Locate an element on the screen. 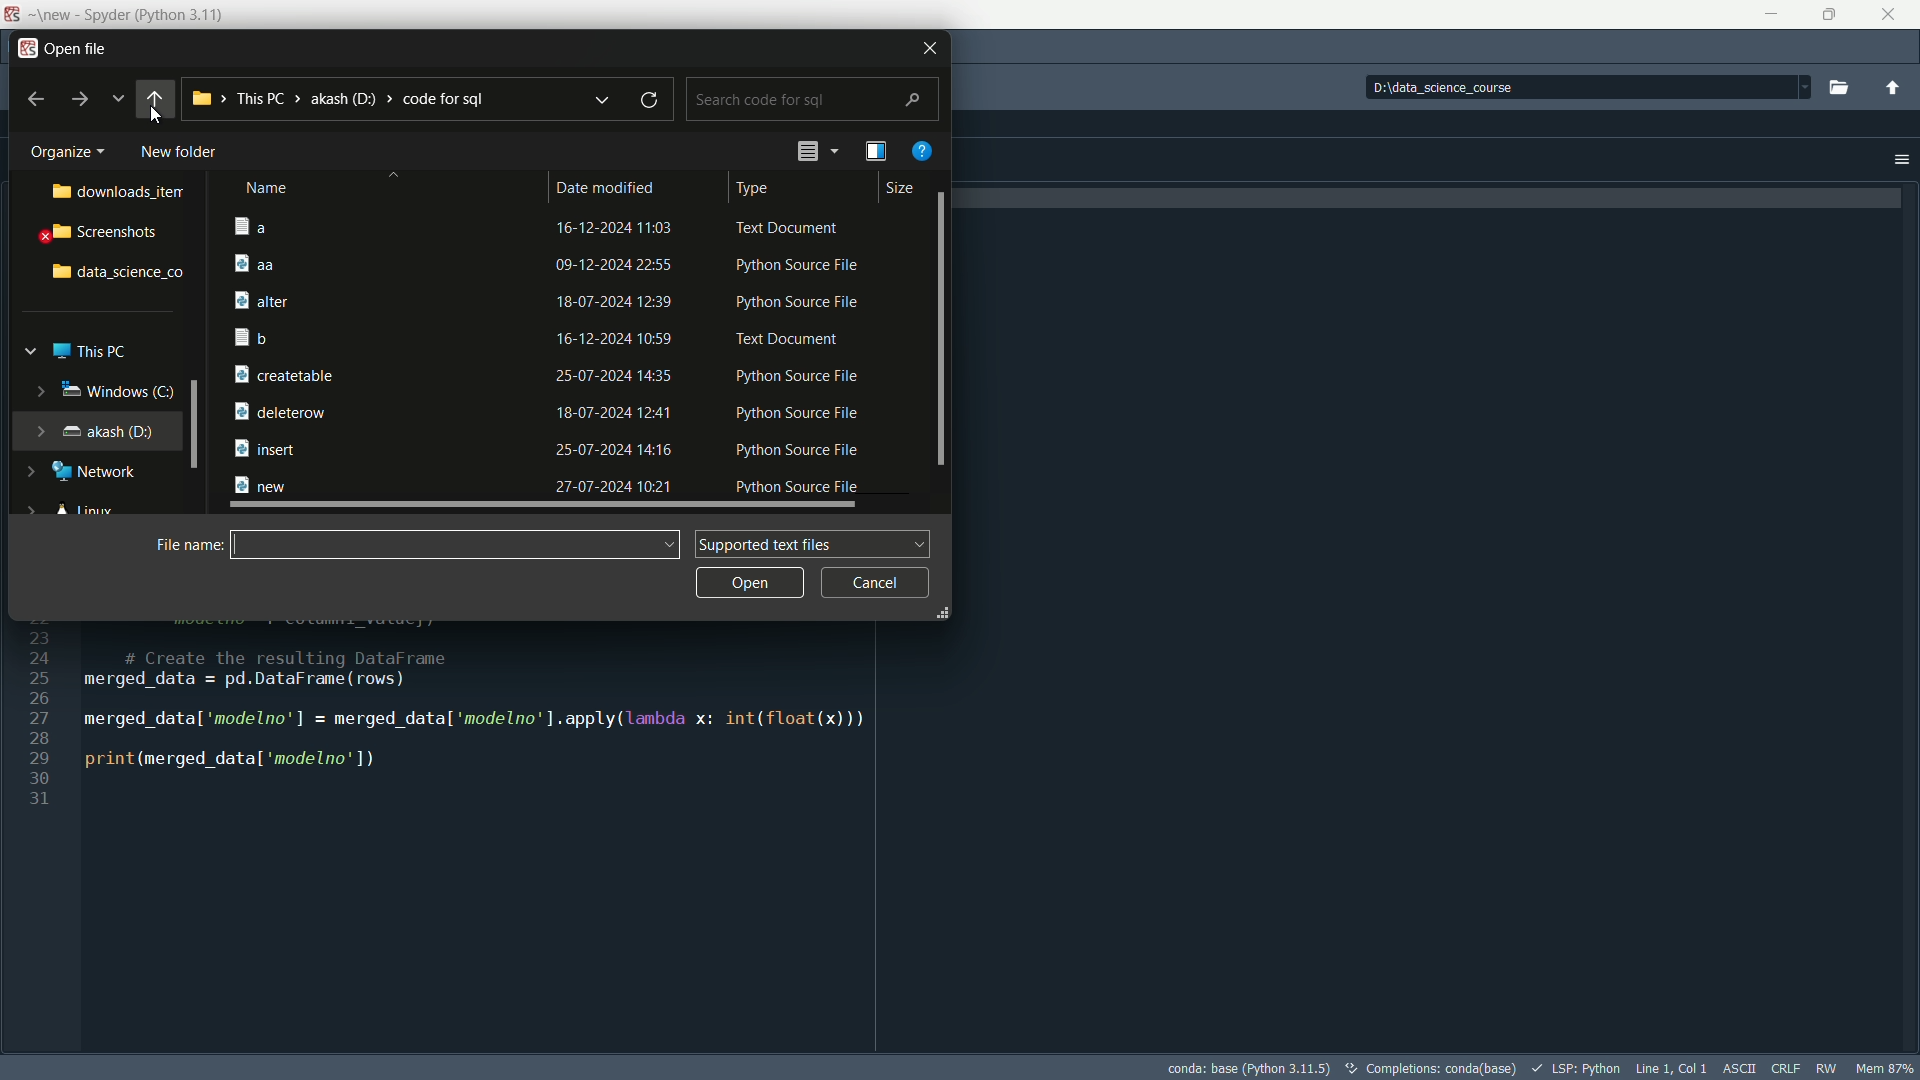 Image resolution: width=1920 pixels, height=1080 pixels. his PC > akash (D) > code for sql is located at coordinates (359, 95).